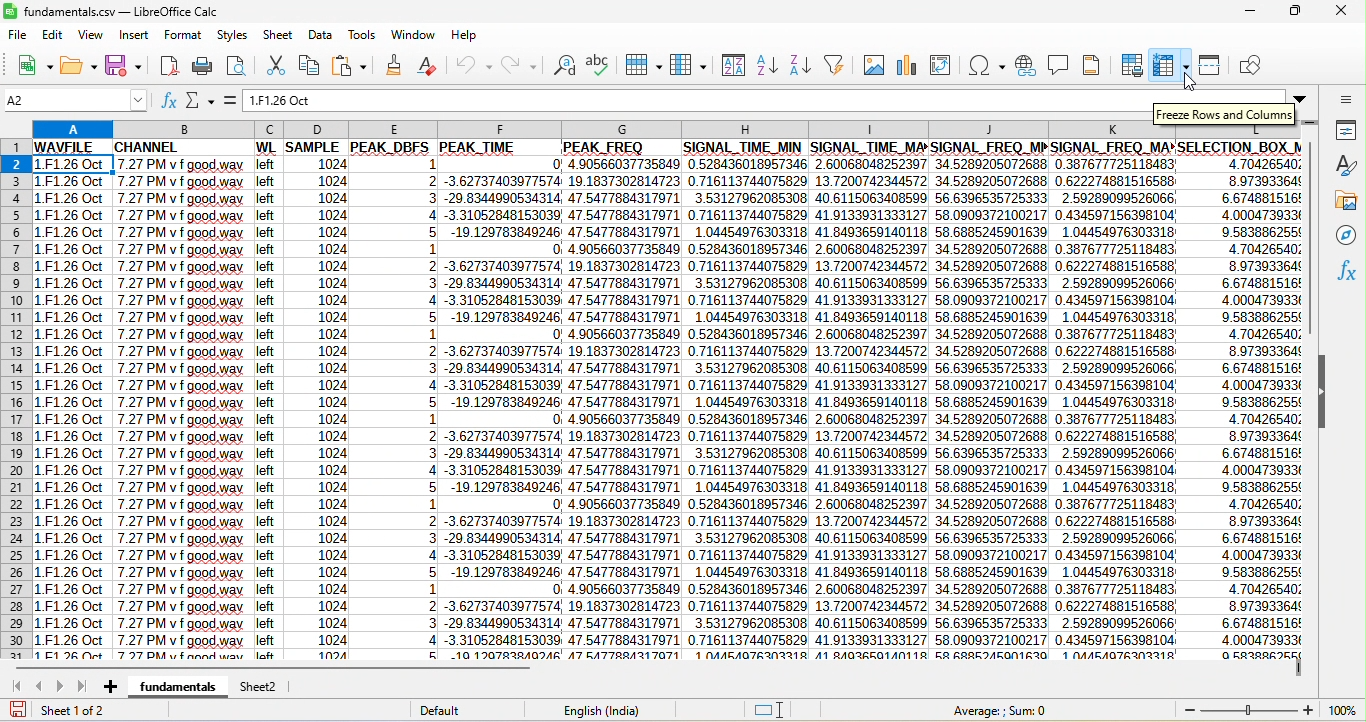  What do you see at coordinates (80, 67) in the screenshot?
I see `open` at bounding box center [80, 67].